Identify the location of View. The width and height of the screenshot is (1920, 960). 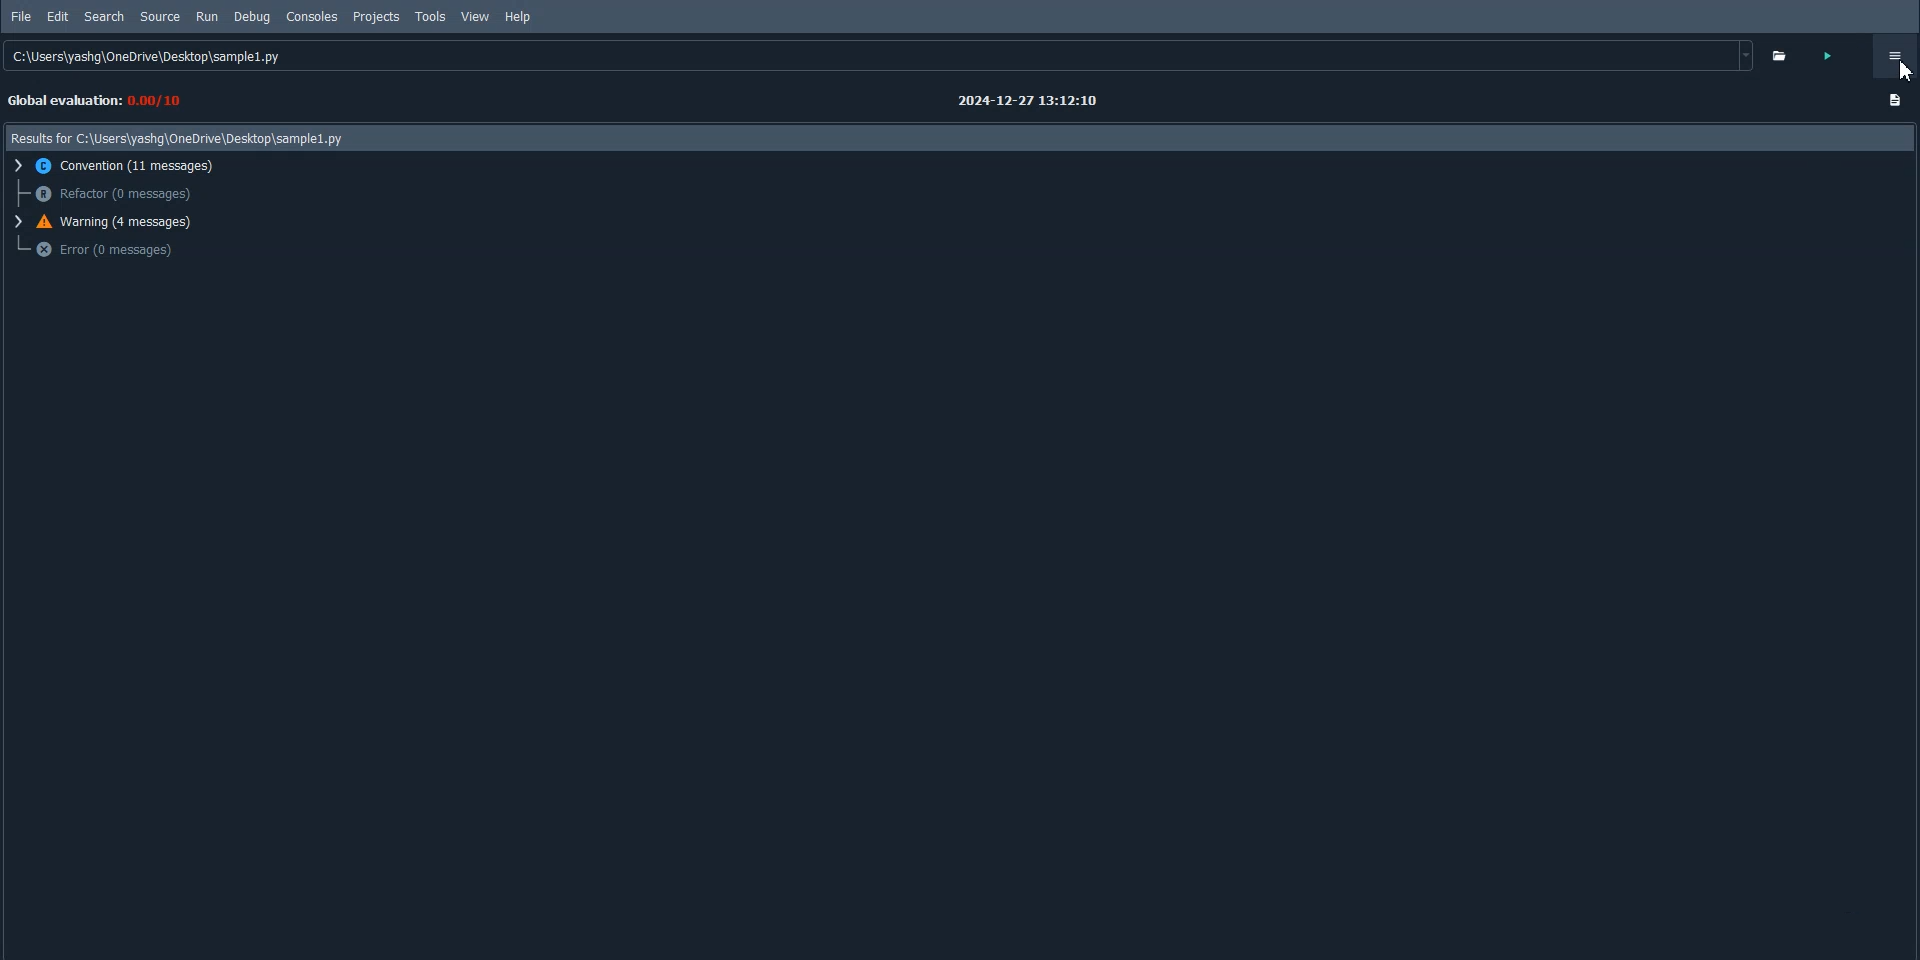
(475, 16).